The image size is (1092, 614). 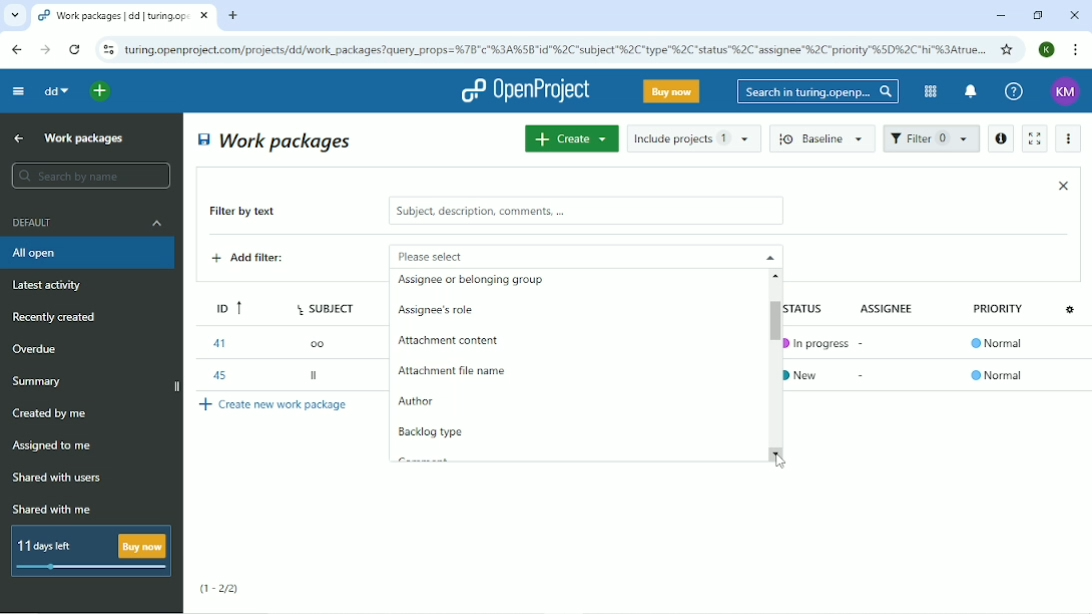 I want to click on Subject, so click(x=328, y=305).